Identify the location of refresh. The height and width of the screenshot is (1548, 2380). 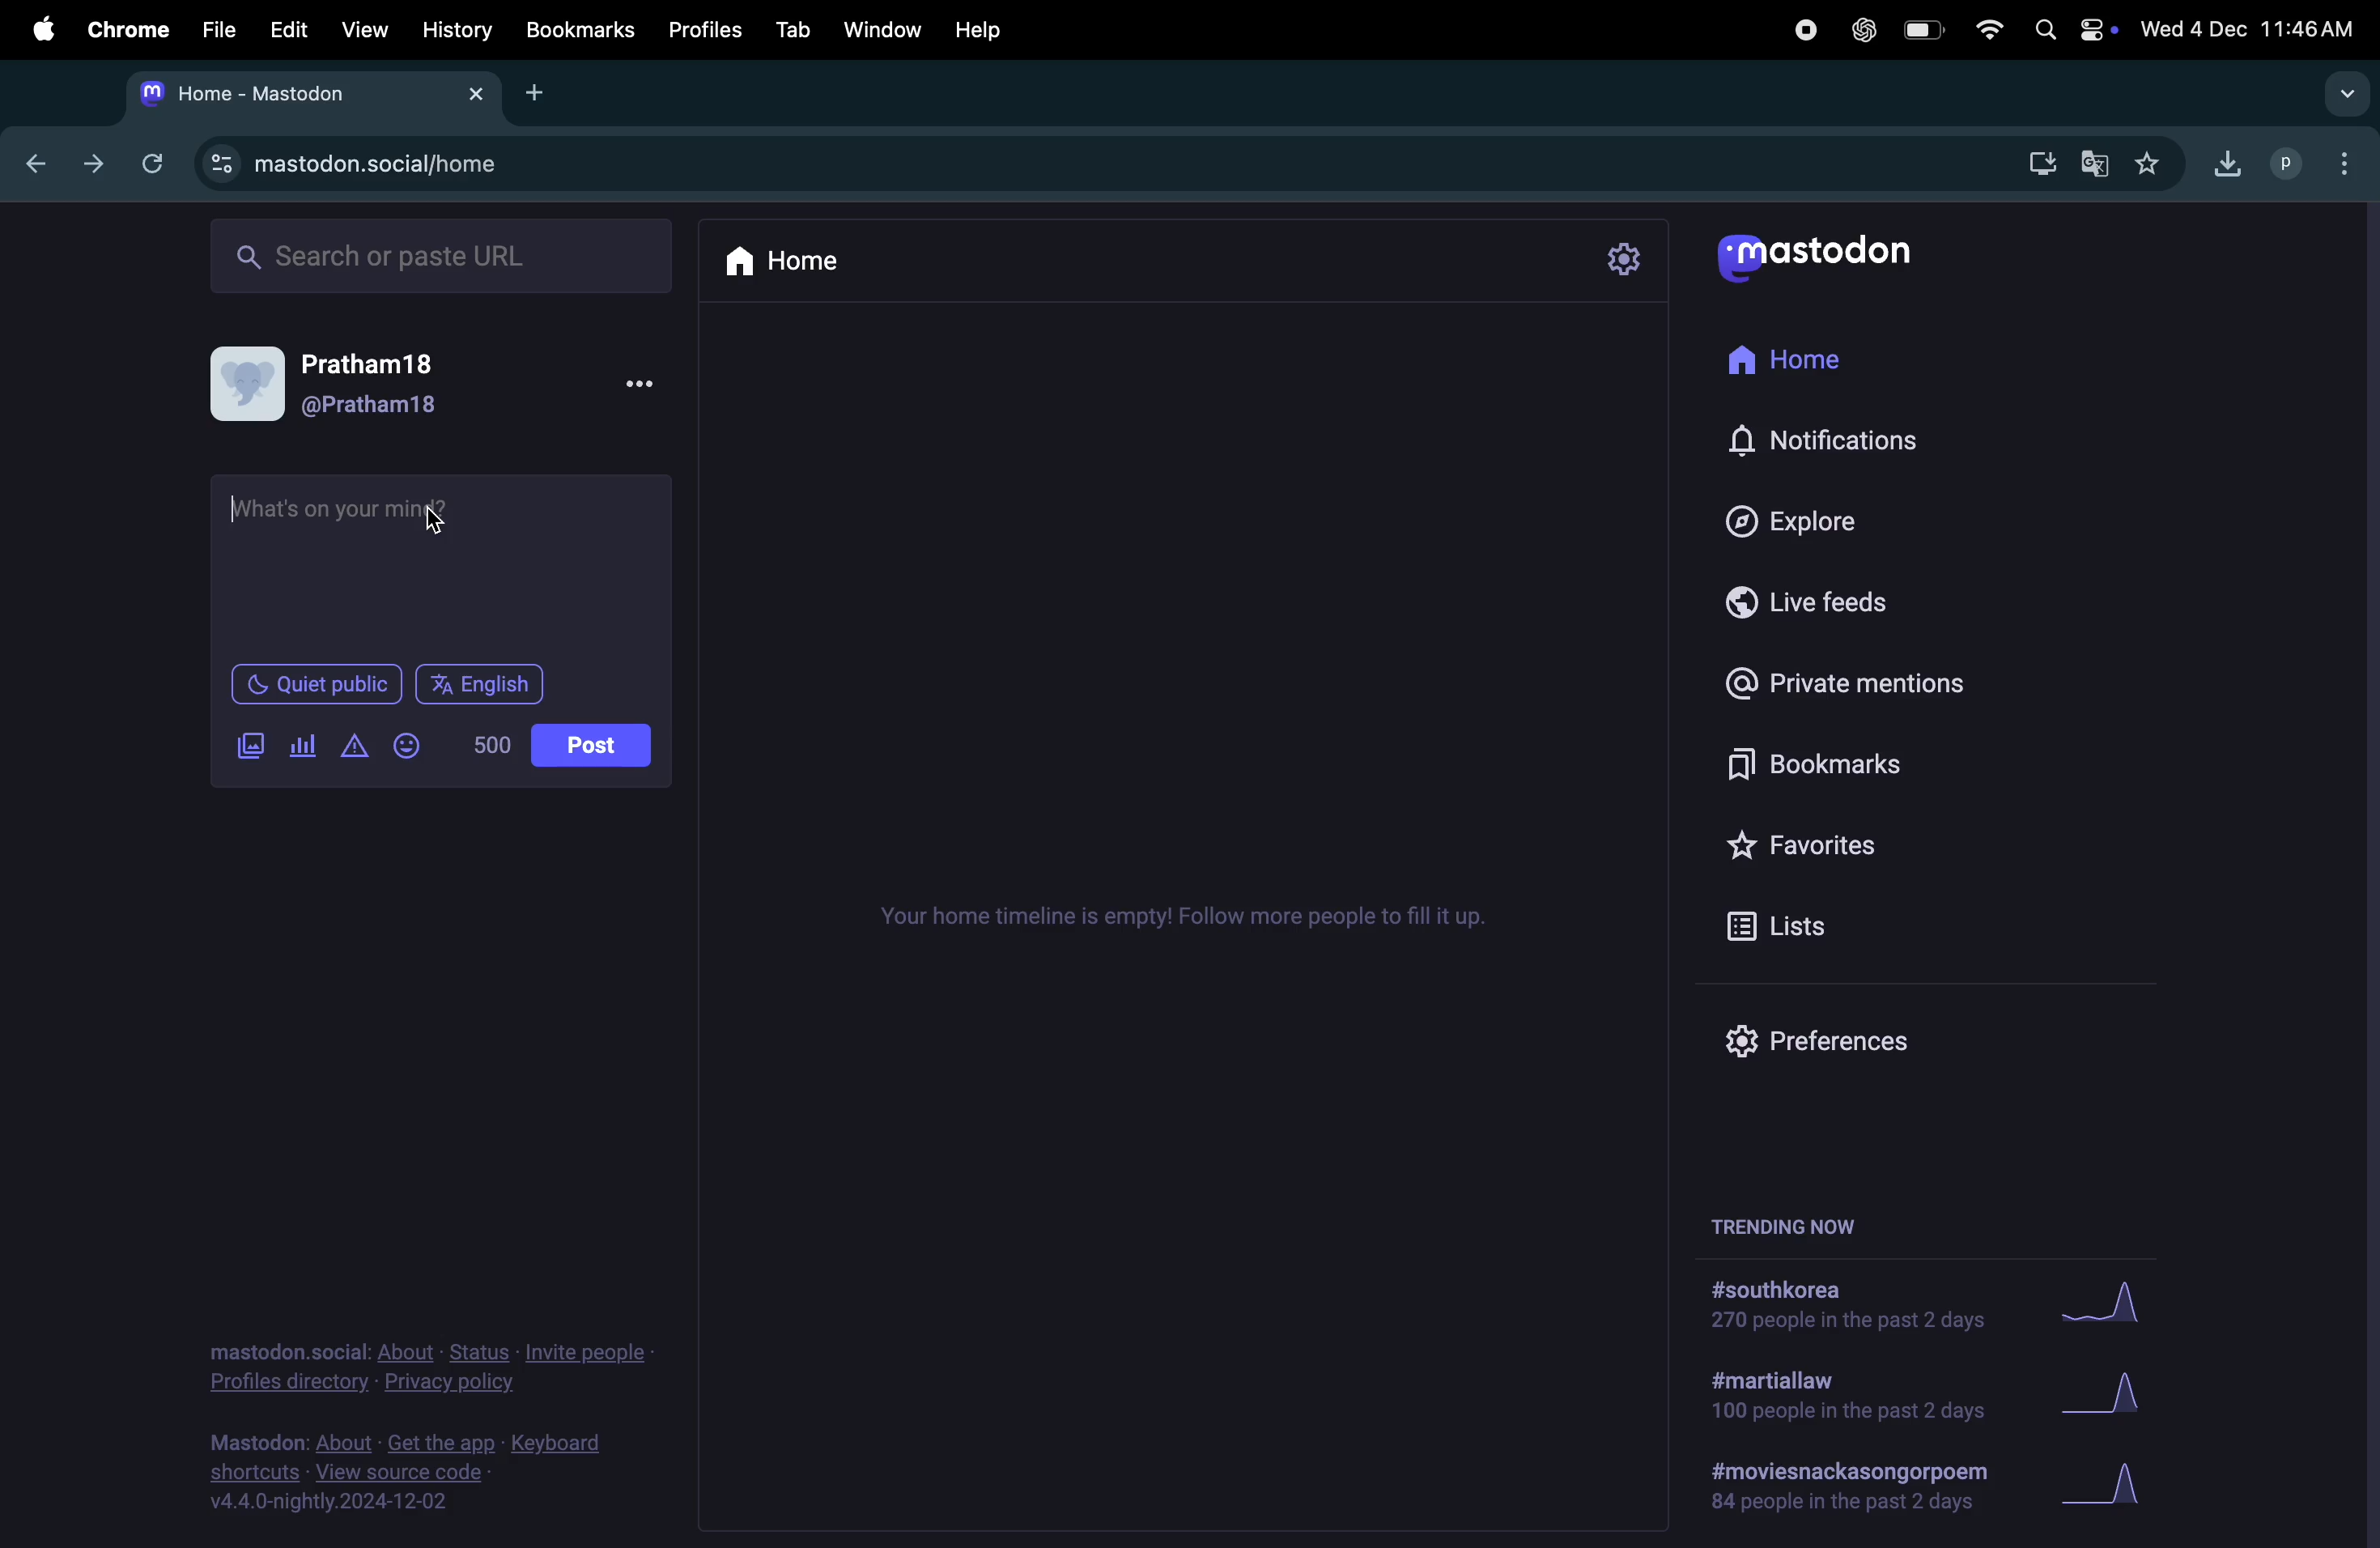
(160, 165).